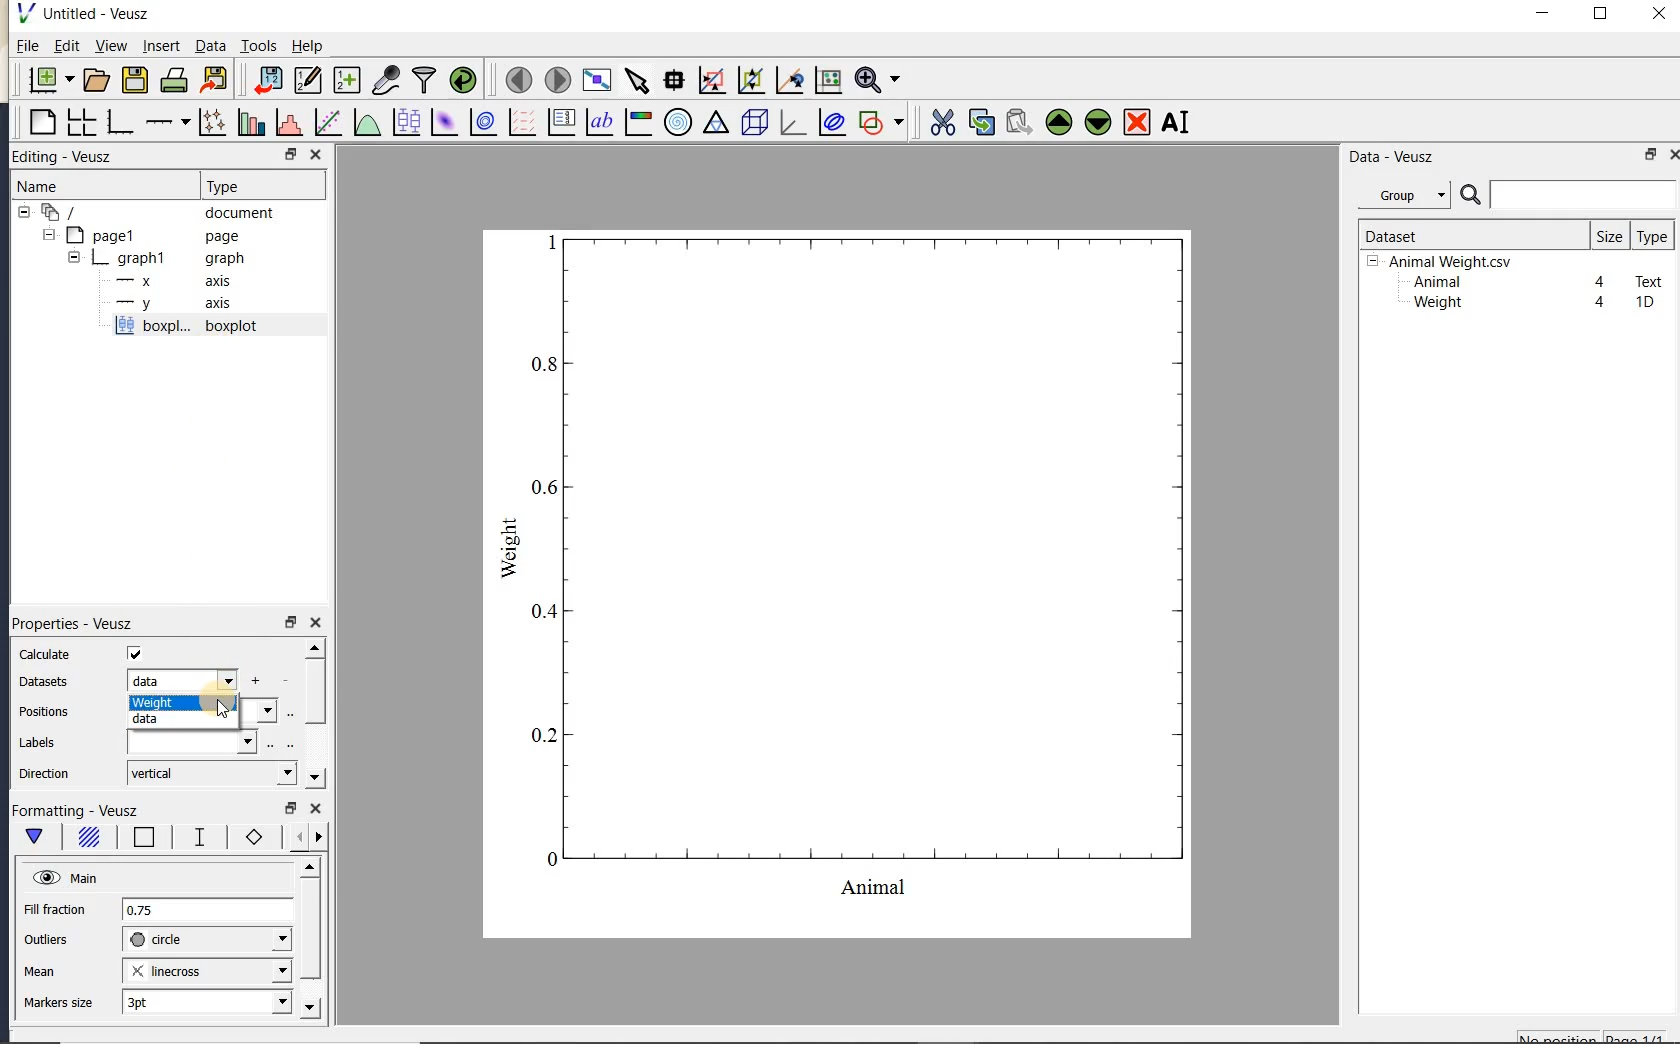 The image size is (1680, 1044). What do you see at coordinates (214, 122) in the screenshot?
I see `plot points with lines and errorbars` at bounding box center [214, 122].